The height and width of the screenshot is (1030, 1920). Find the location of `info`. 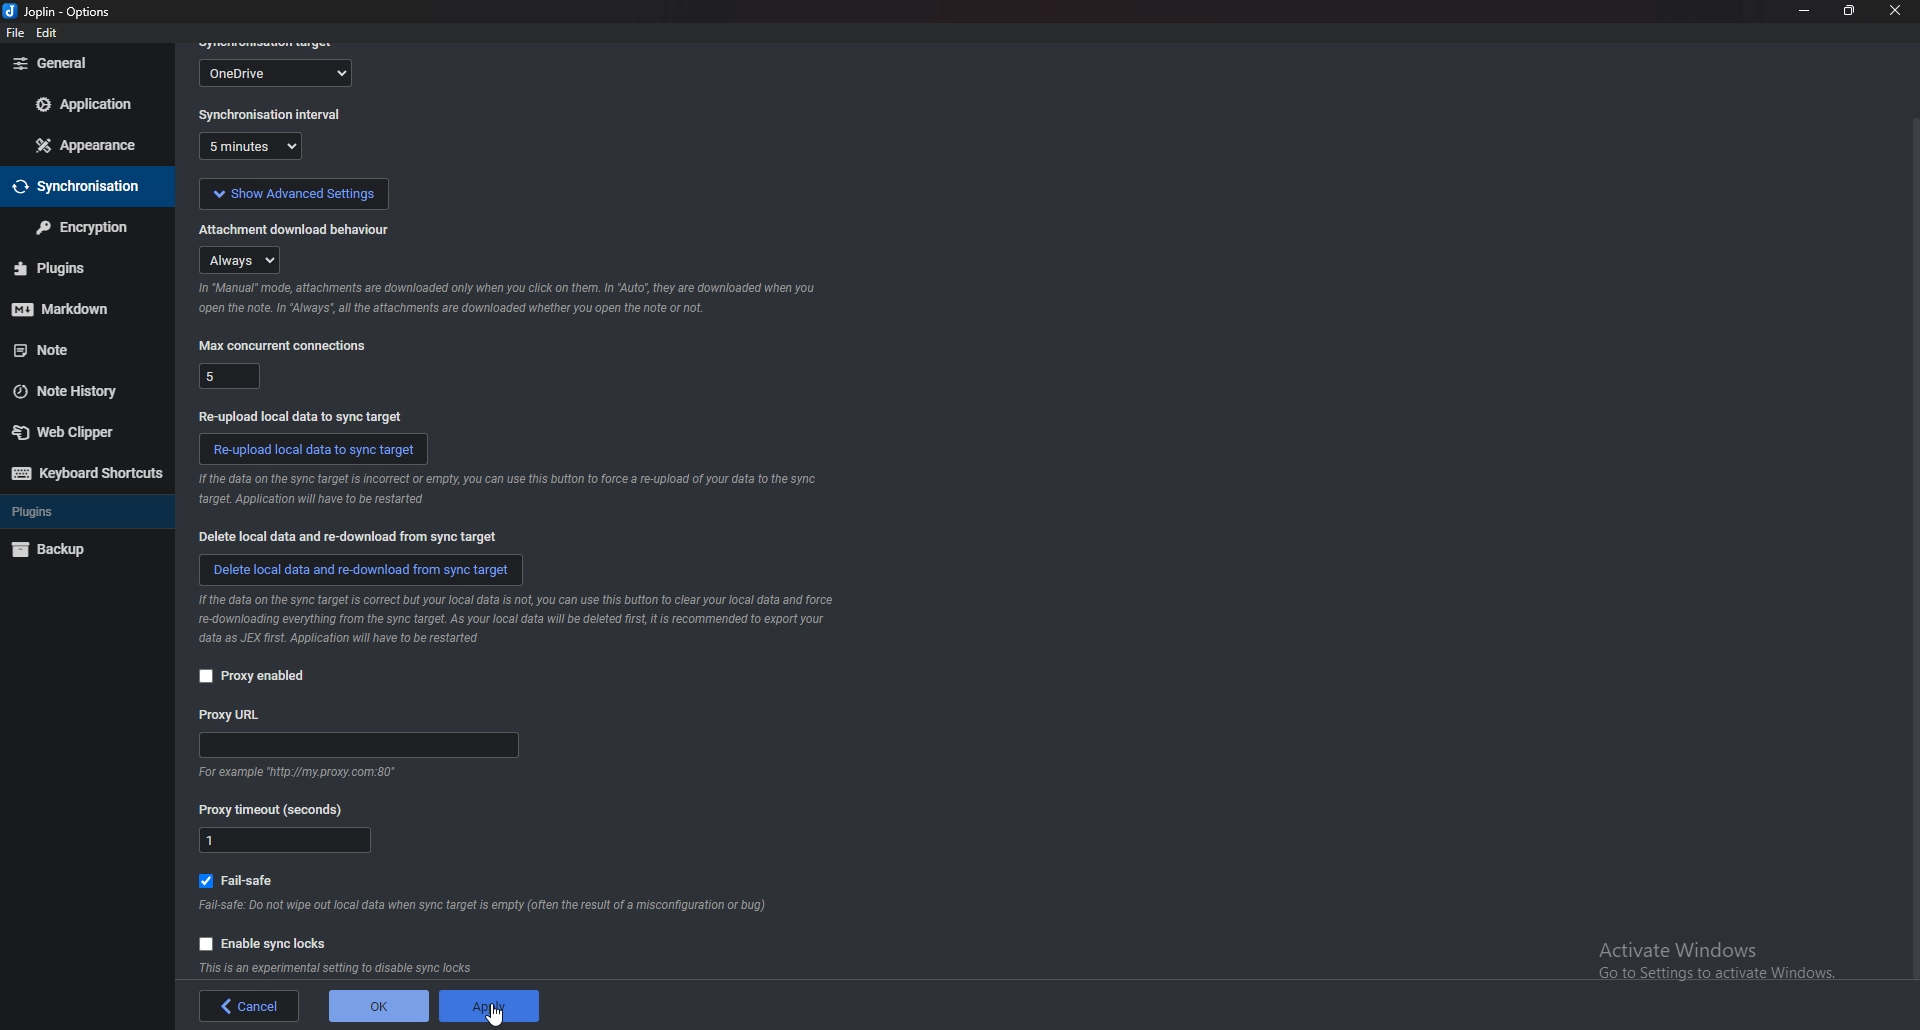

info is located at coordinates (343, 967).